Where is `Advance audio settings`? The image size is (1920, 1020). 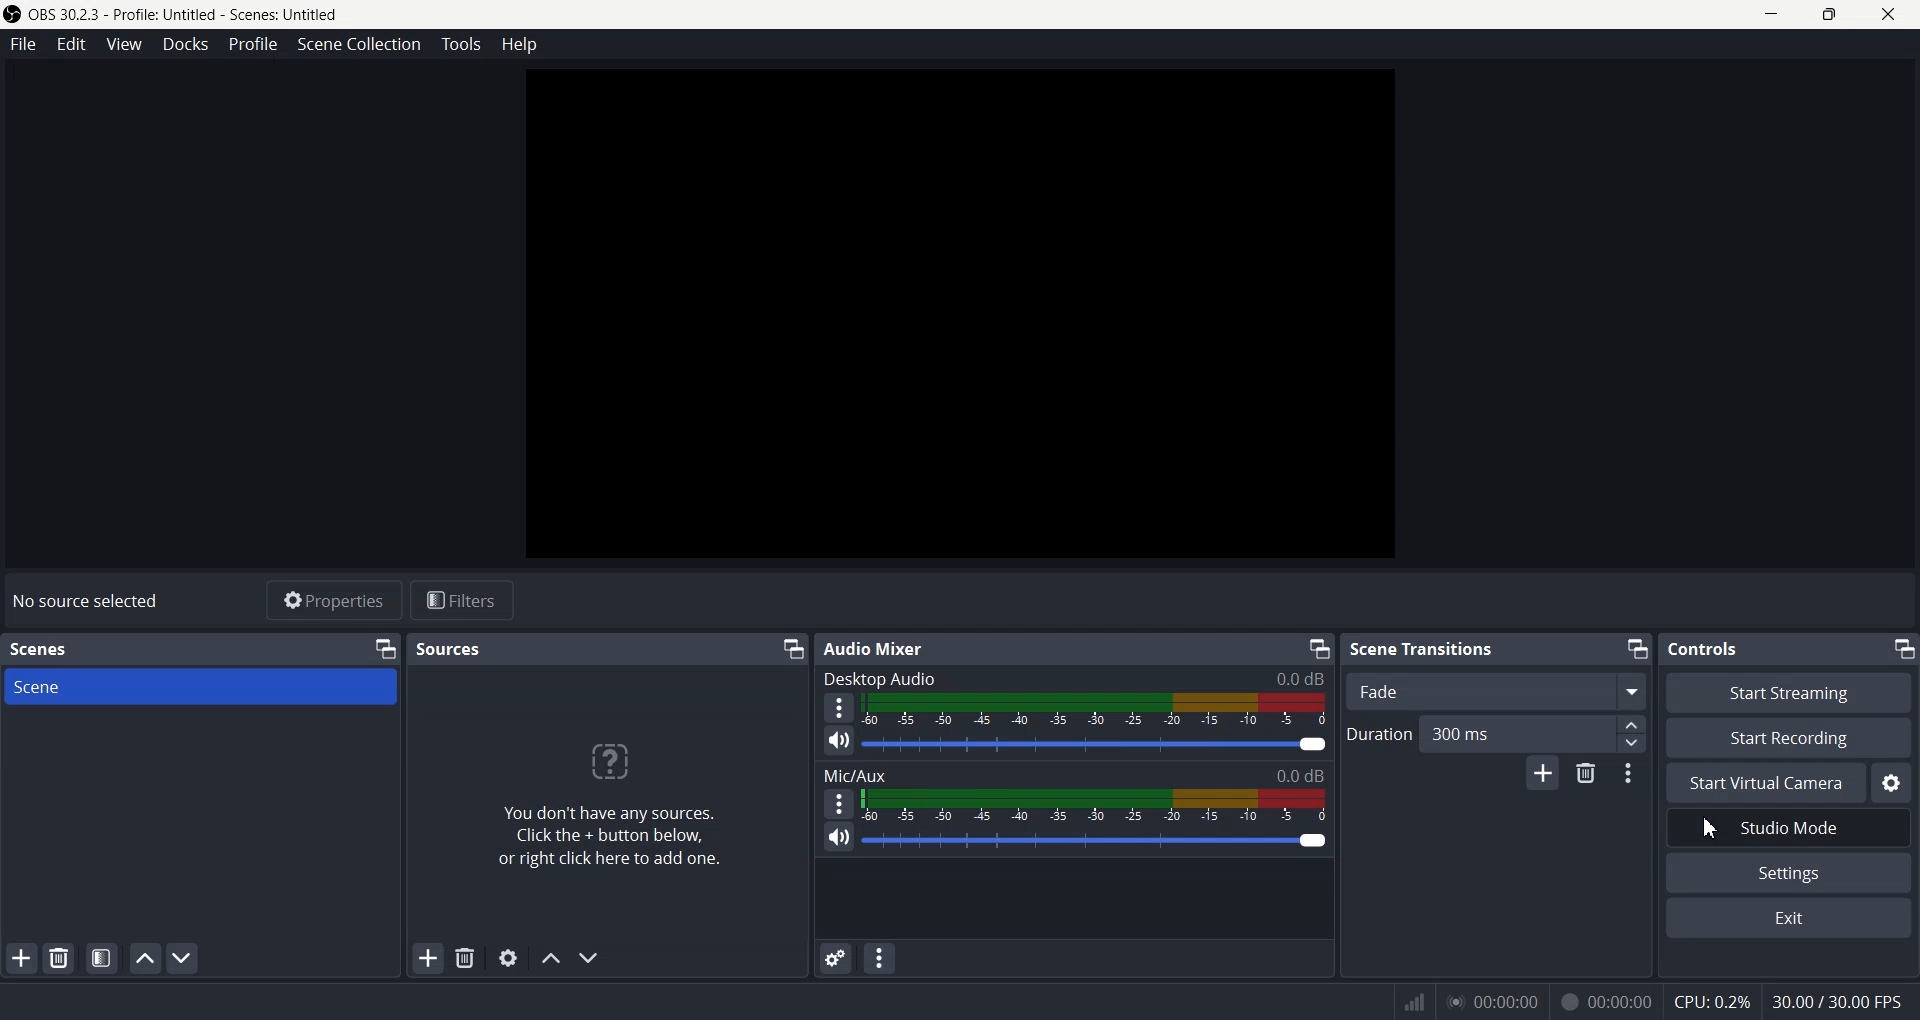 Advance audio settings is located at coordinates (835, 959).